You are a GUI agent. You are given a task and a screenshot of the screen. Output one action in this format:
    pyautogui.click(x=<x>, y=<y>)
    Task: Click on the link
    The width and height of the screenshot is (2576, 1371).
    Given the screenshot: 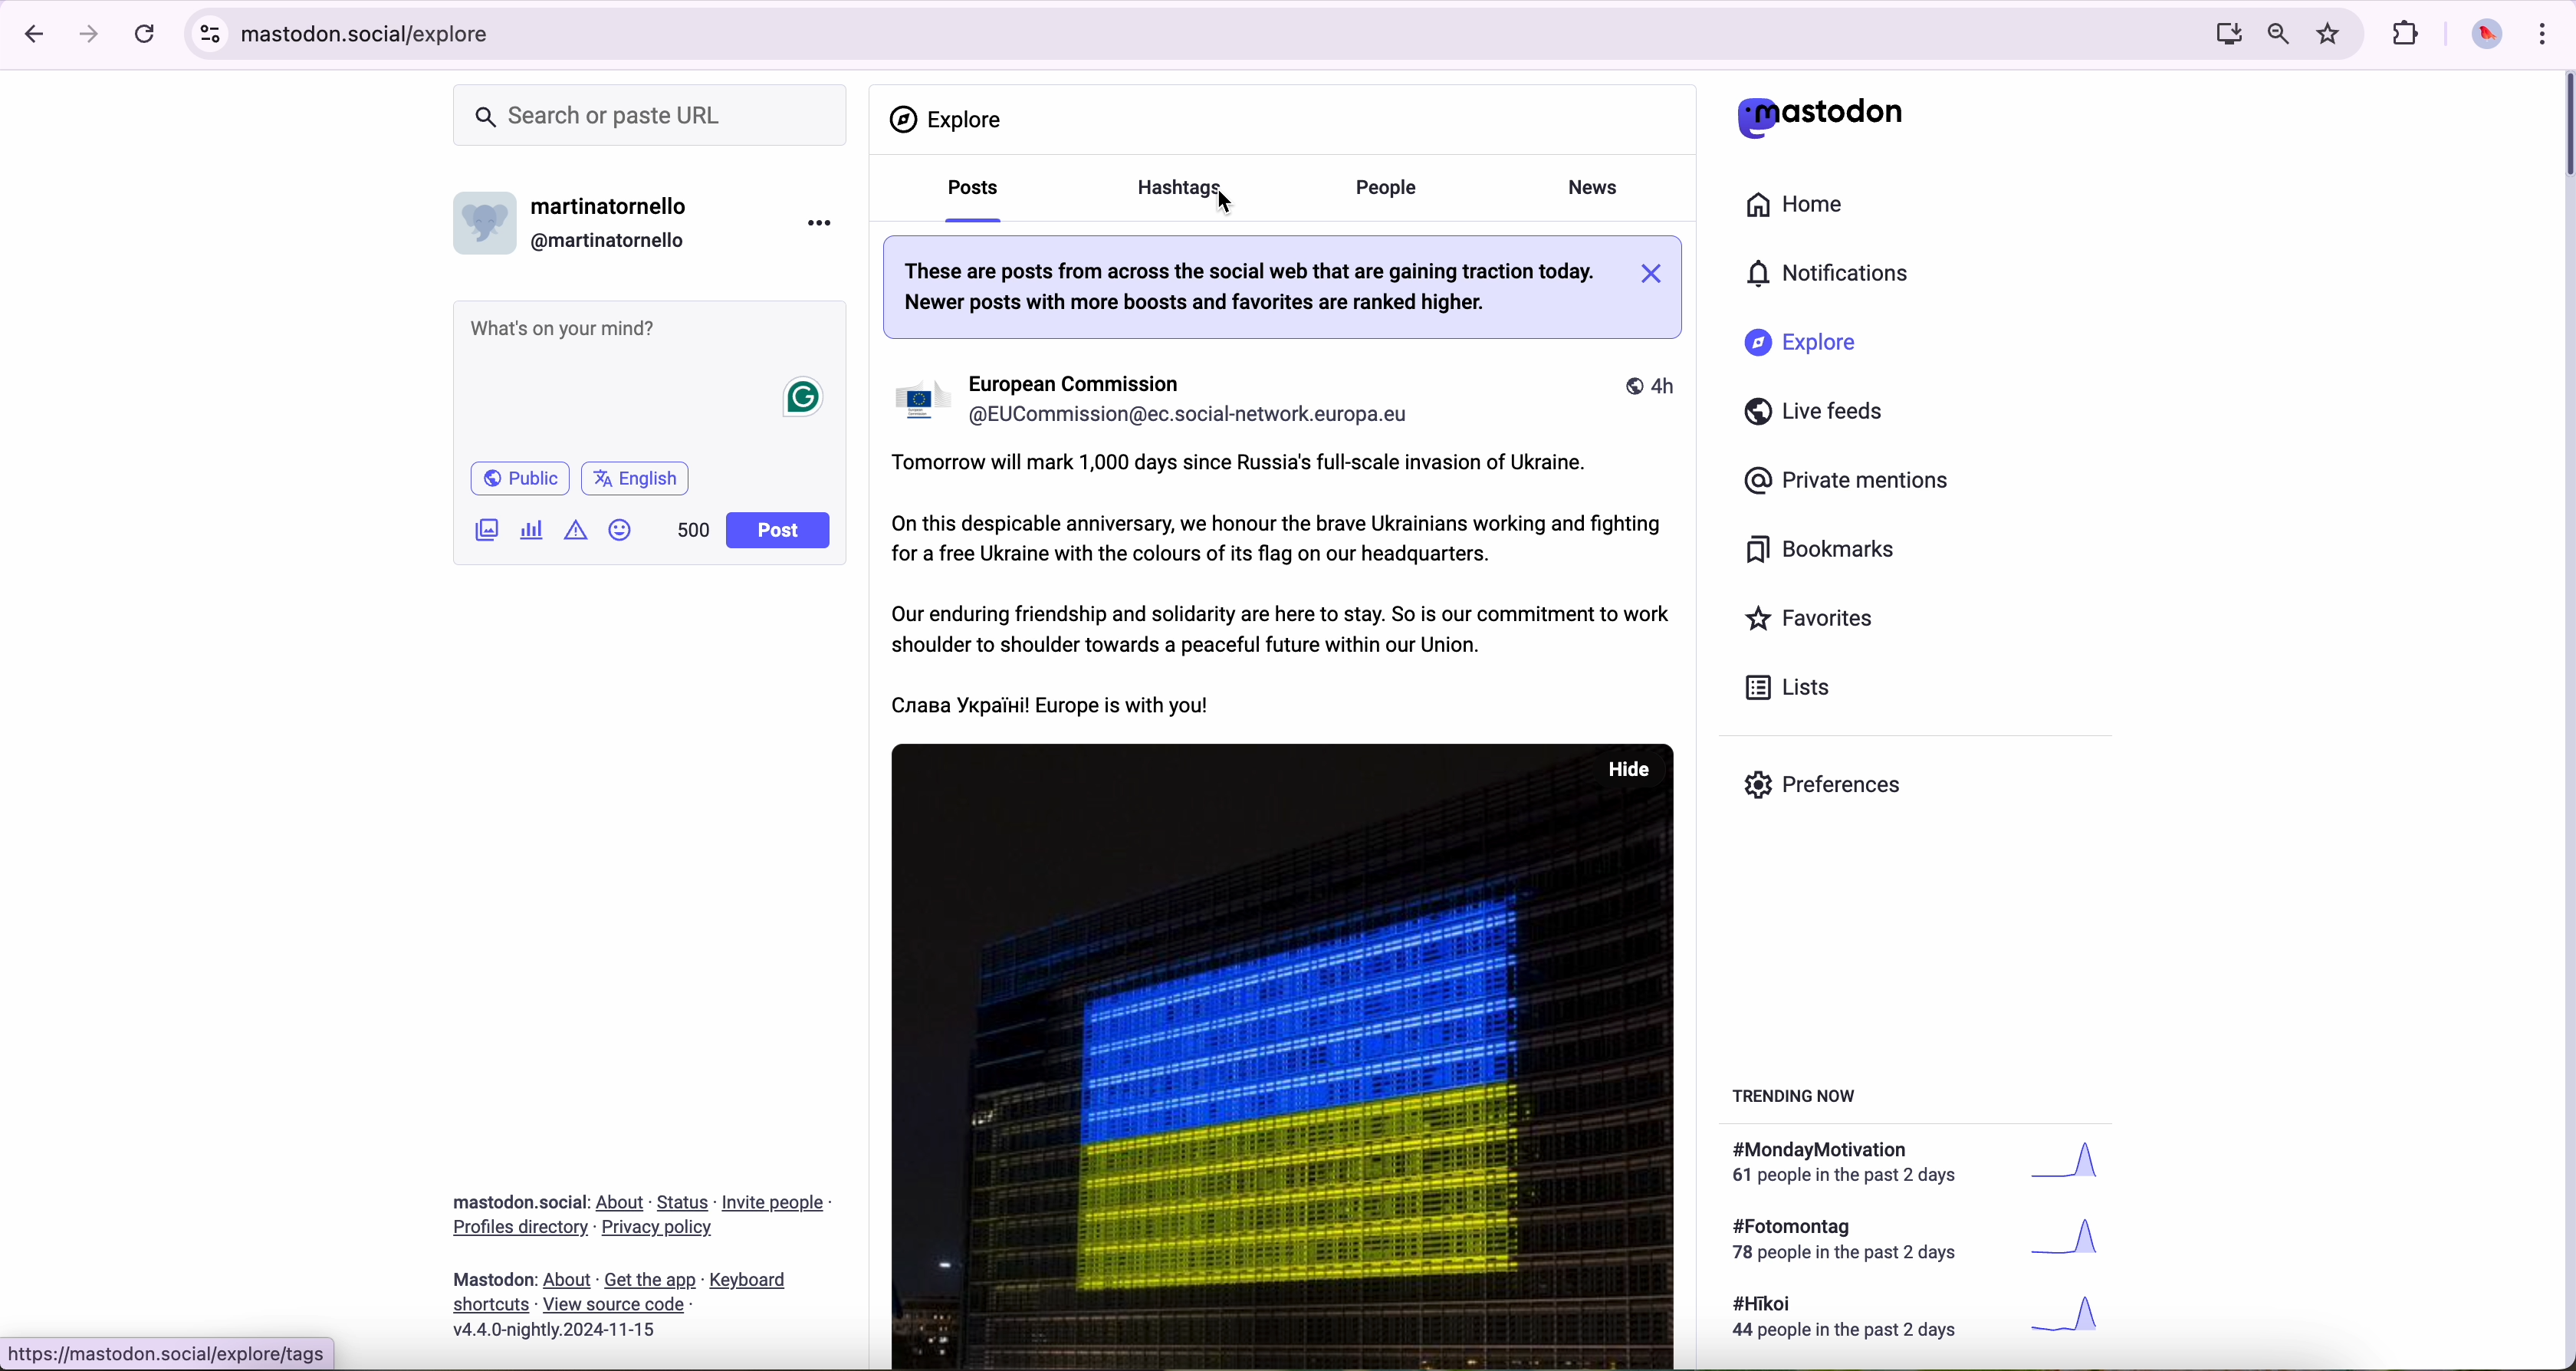 What is the action you would take?
    pyautogui.click(x=650, y=1282)
    